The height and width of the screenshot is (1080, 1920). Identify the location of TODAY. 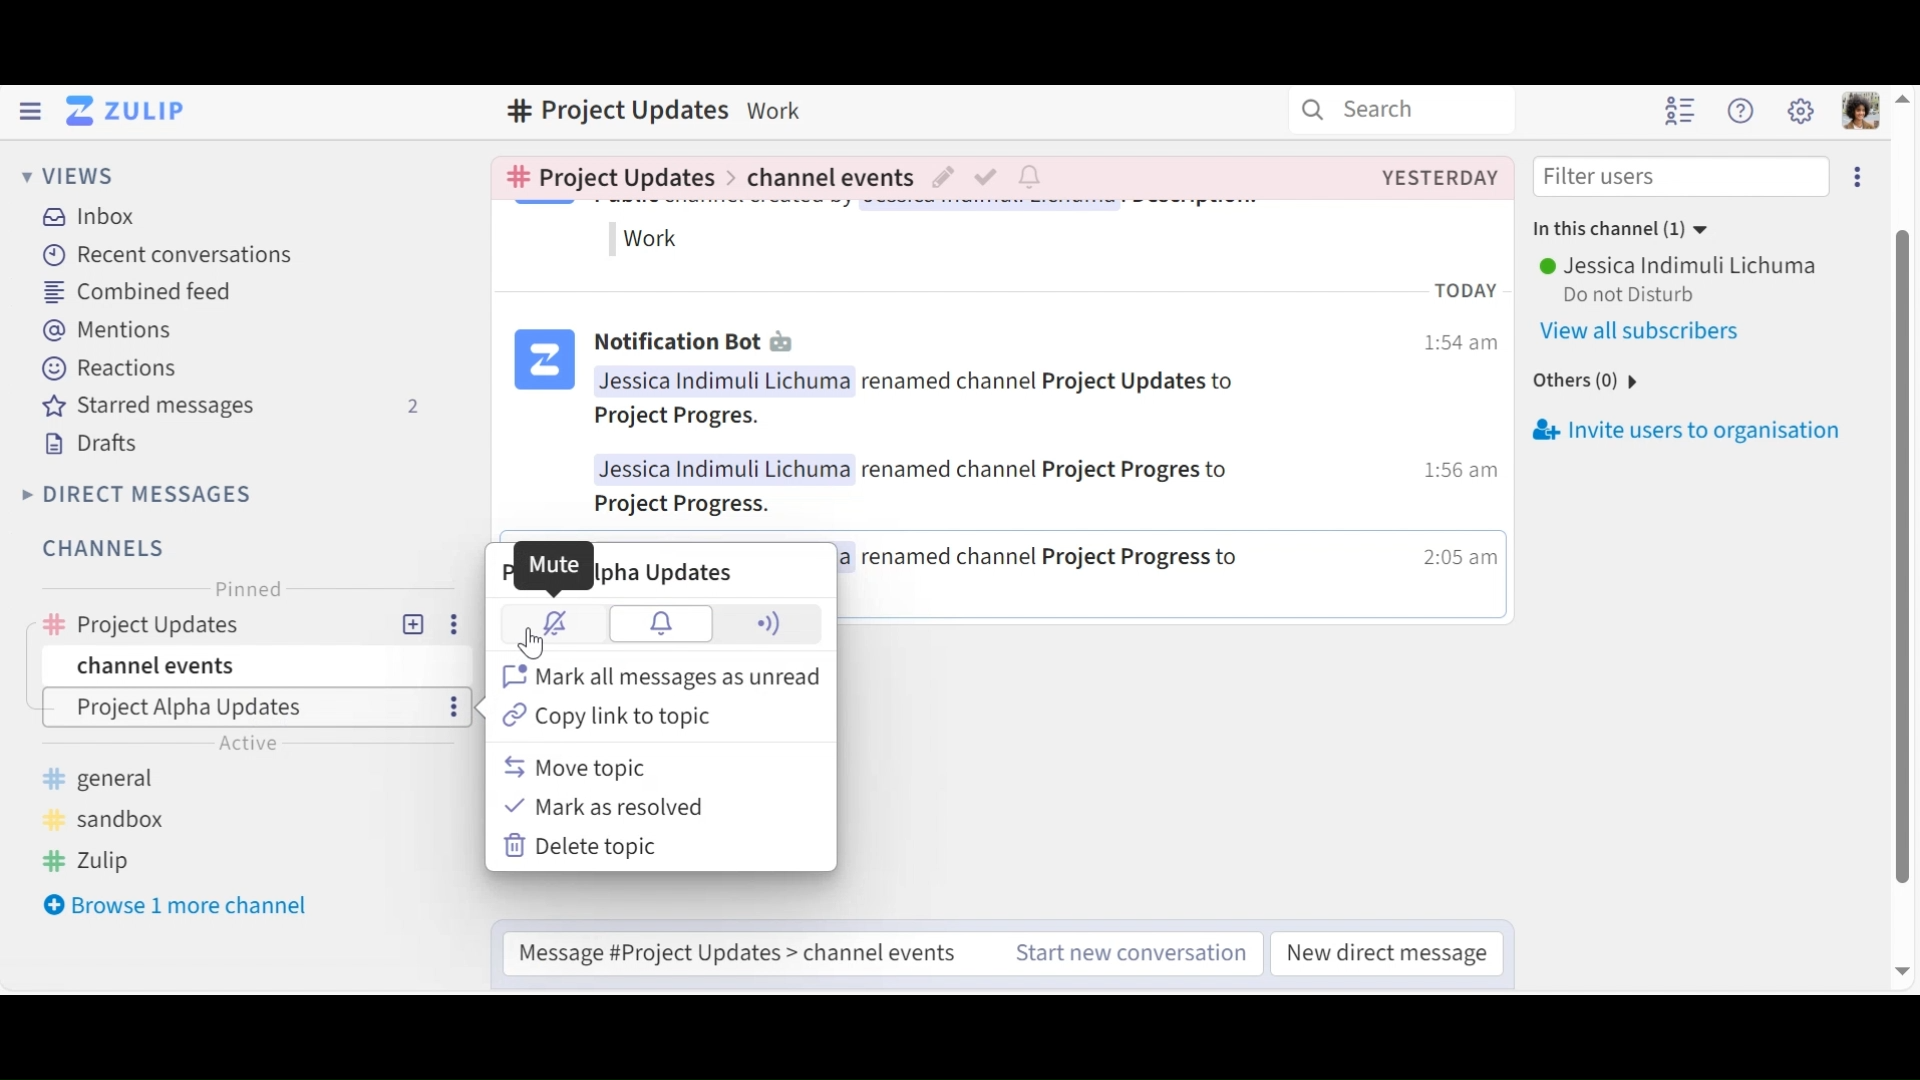
(1473, 294).